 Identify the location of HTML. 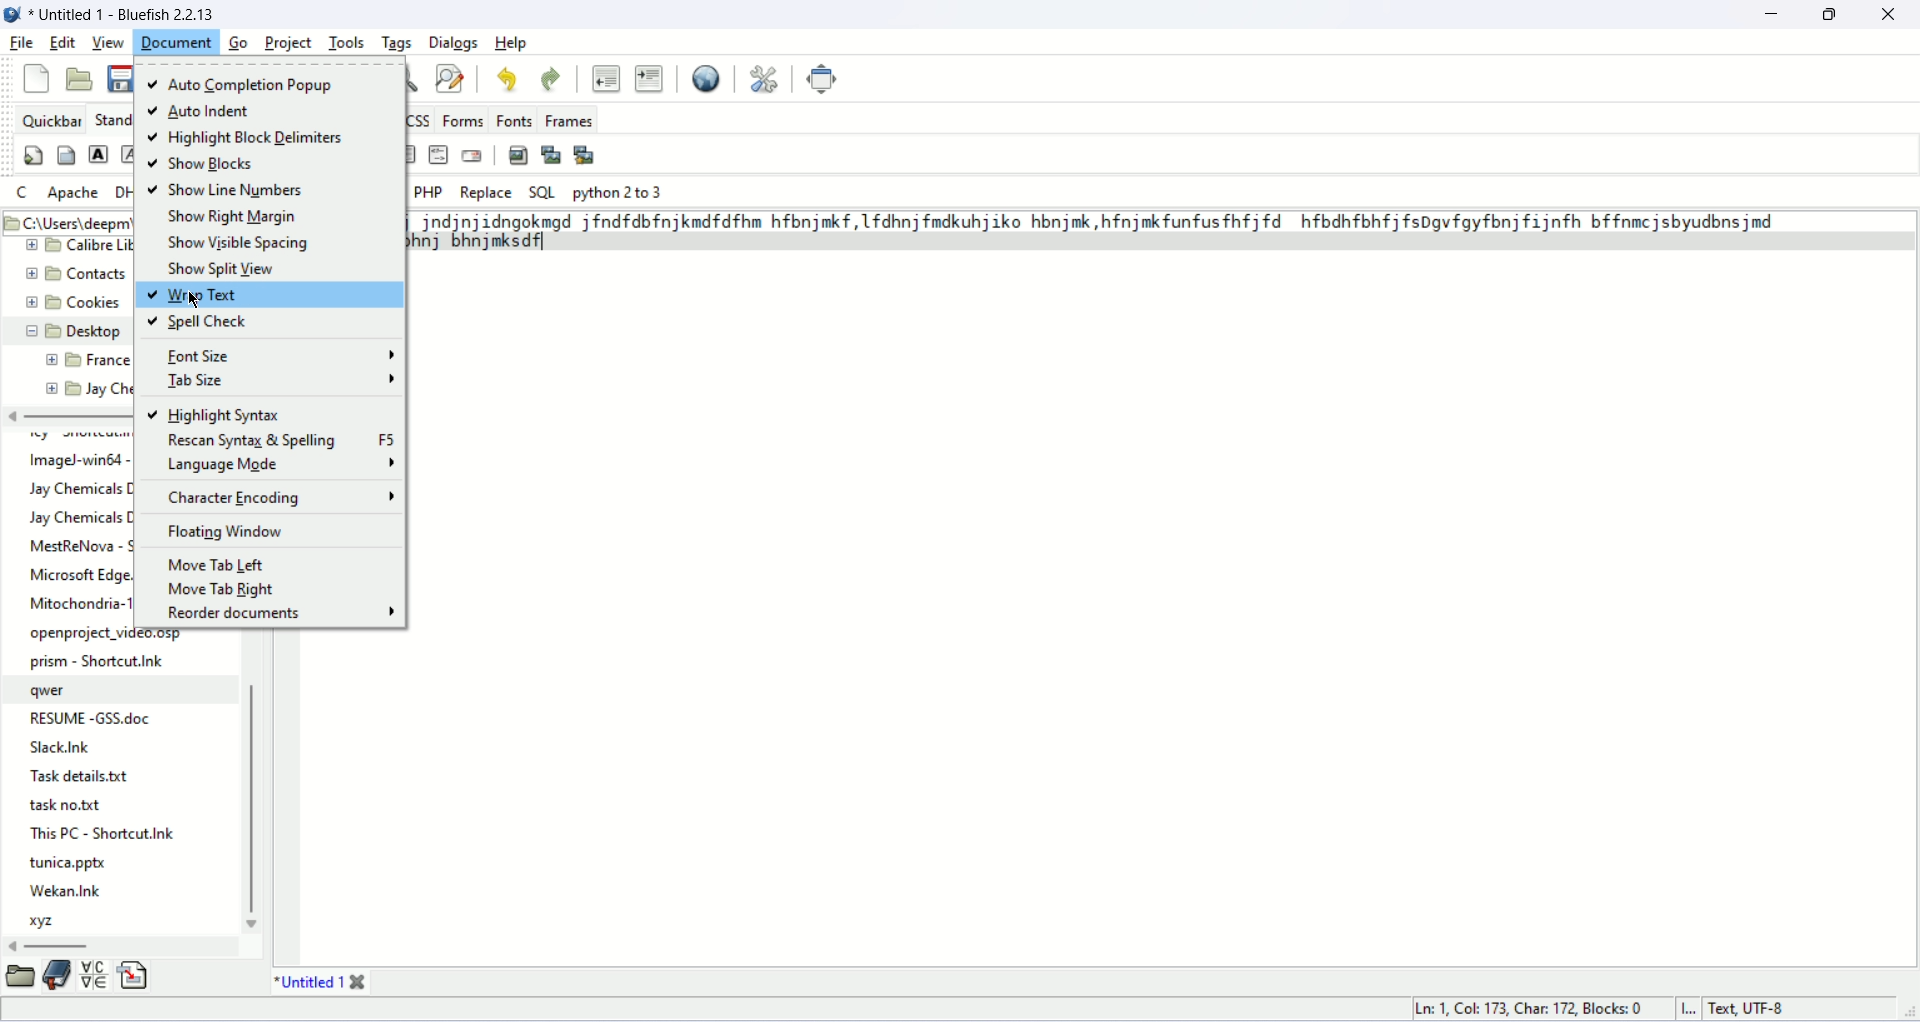
(440, 156).